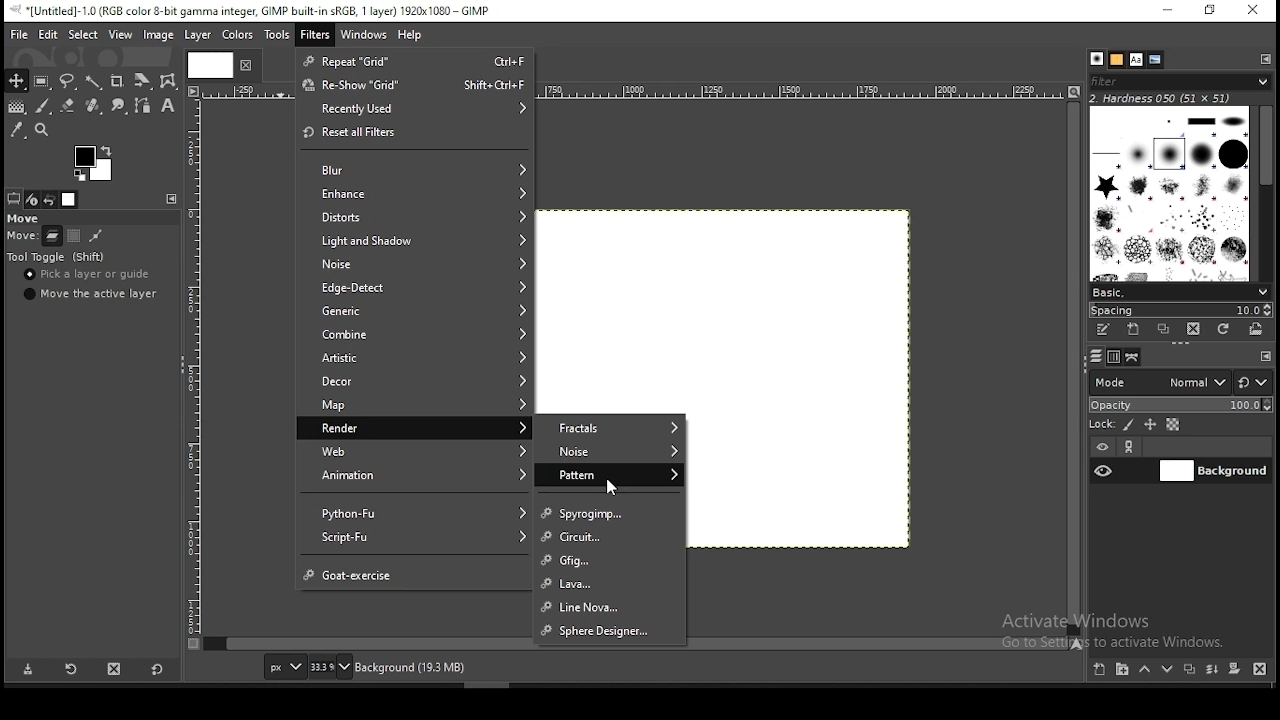  I want to click on blend mode, so click(1180, 382).